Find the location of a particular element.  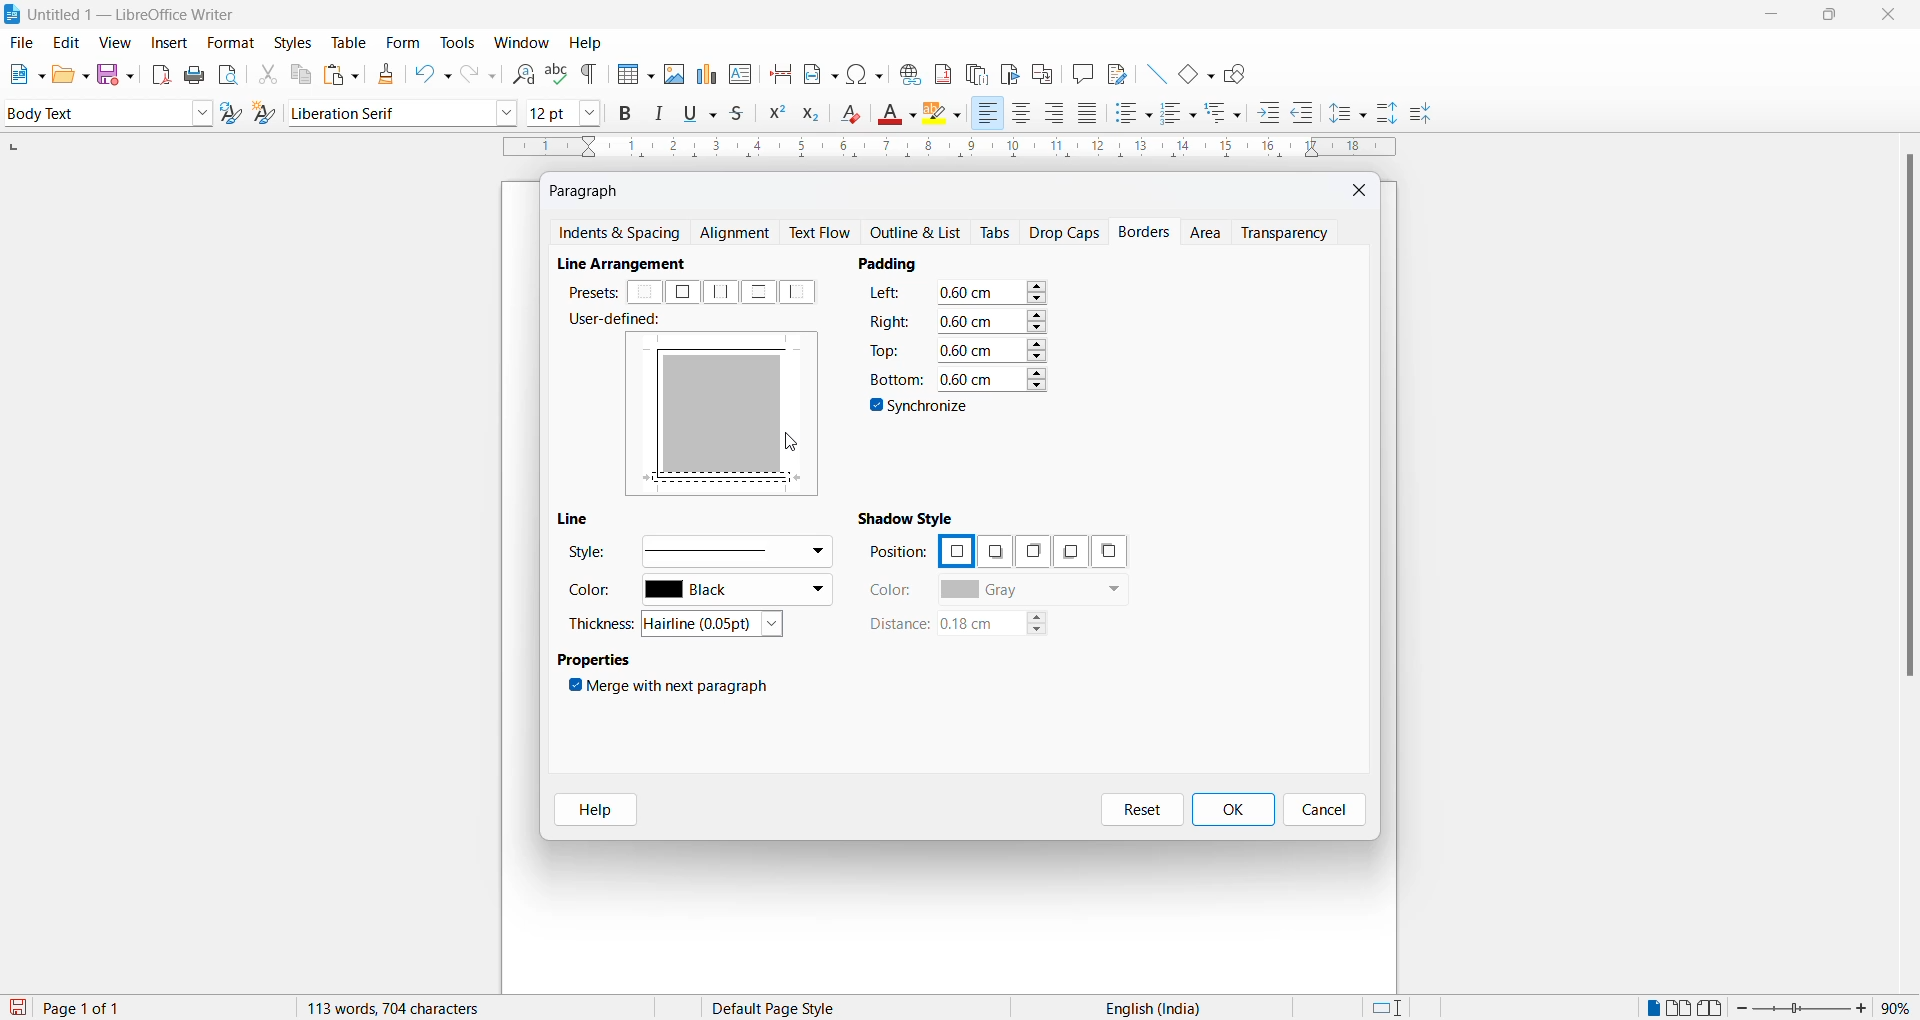

scaling is located at coordinates (947, 149).